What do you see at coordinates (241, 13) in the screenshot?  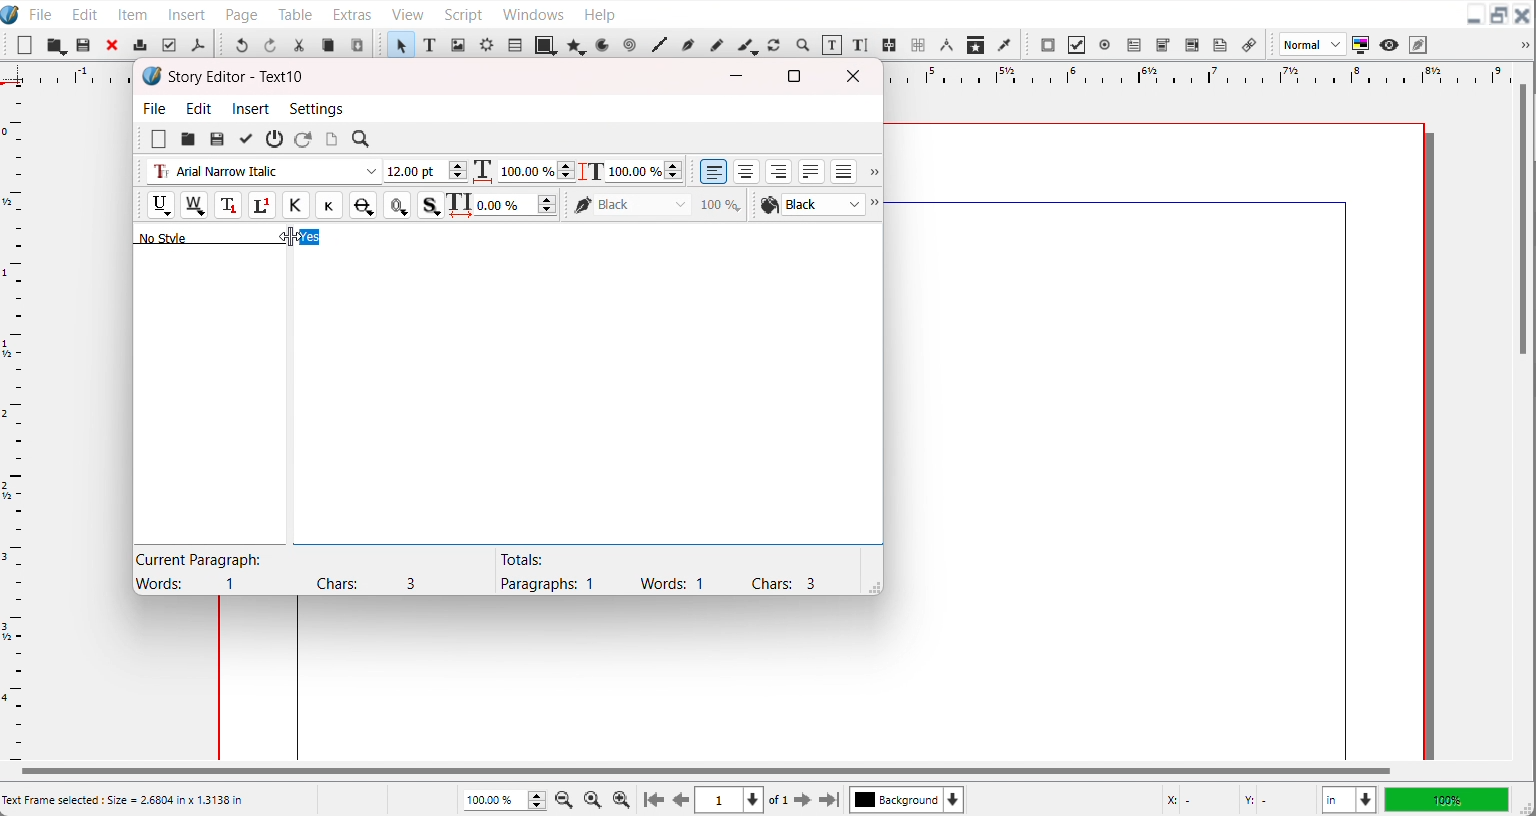 I see `Page` at bounding box center [241, 13].